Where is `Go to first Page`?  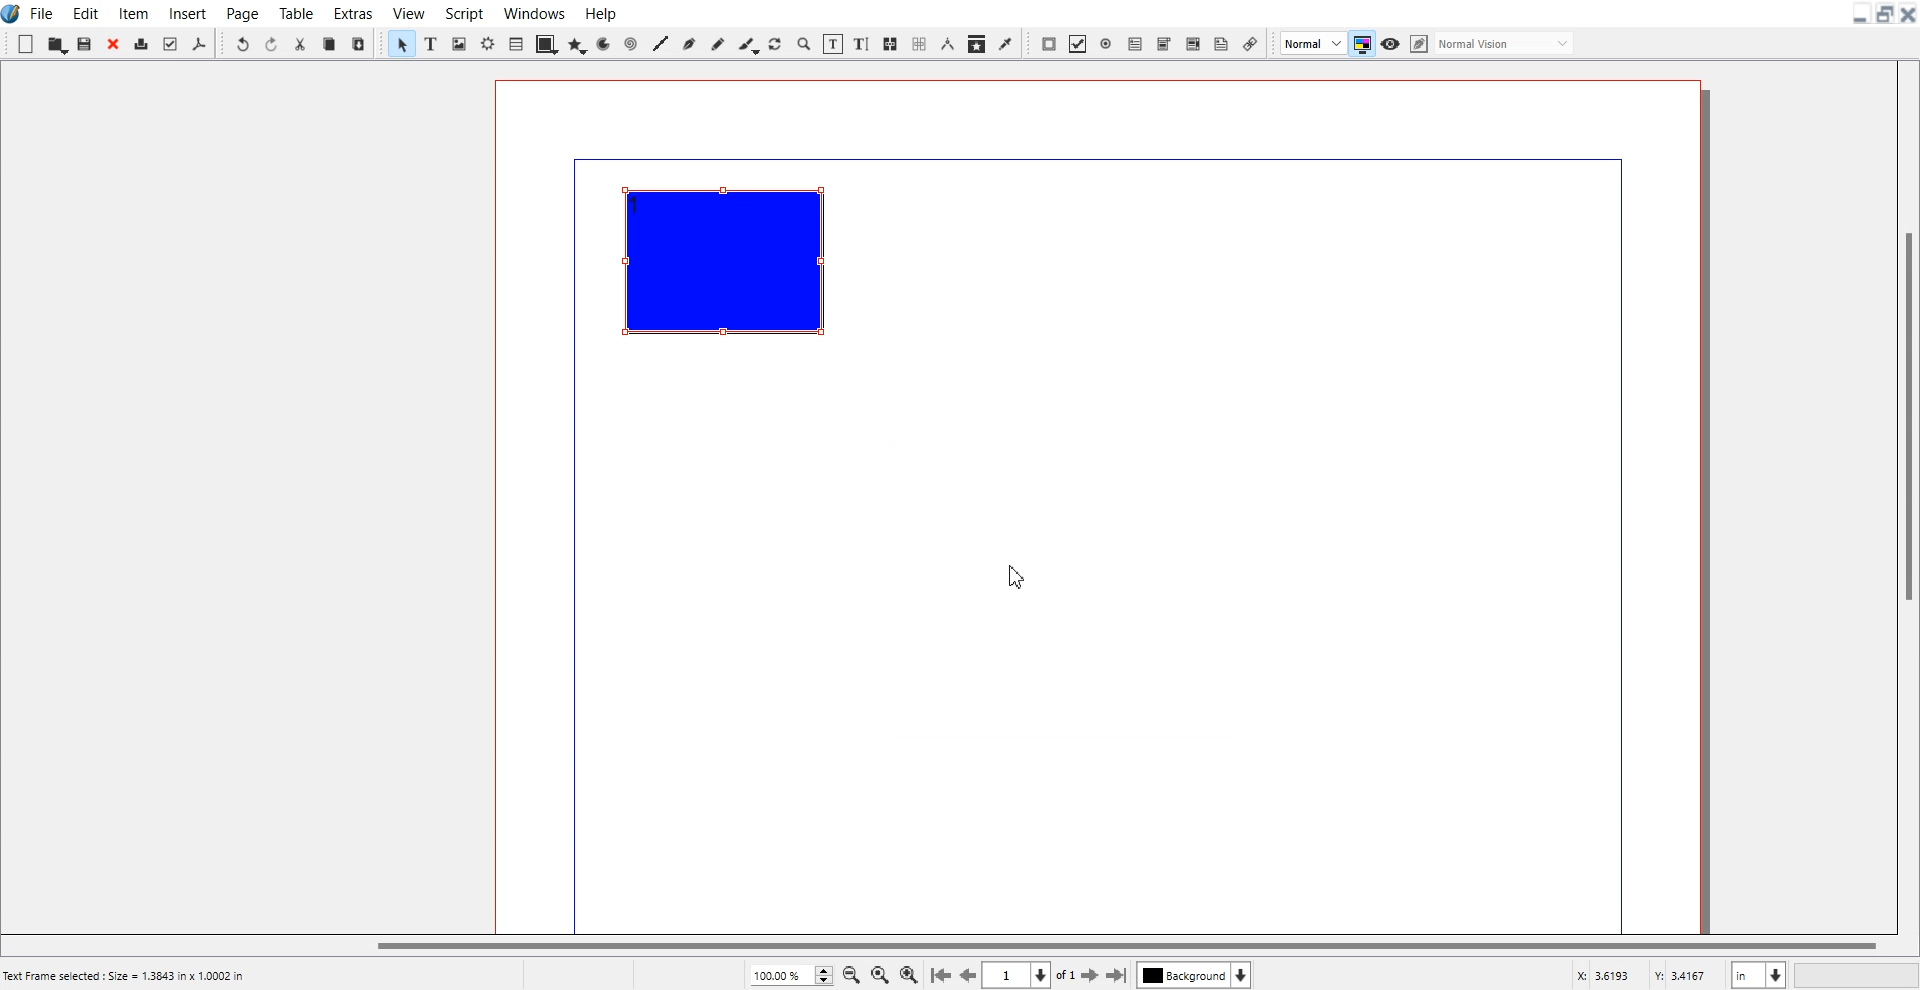
Go to first Page is located at coordinates (940, 976).